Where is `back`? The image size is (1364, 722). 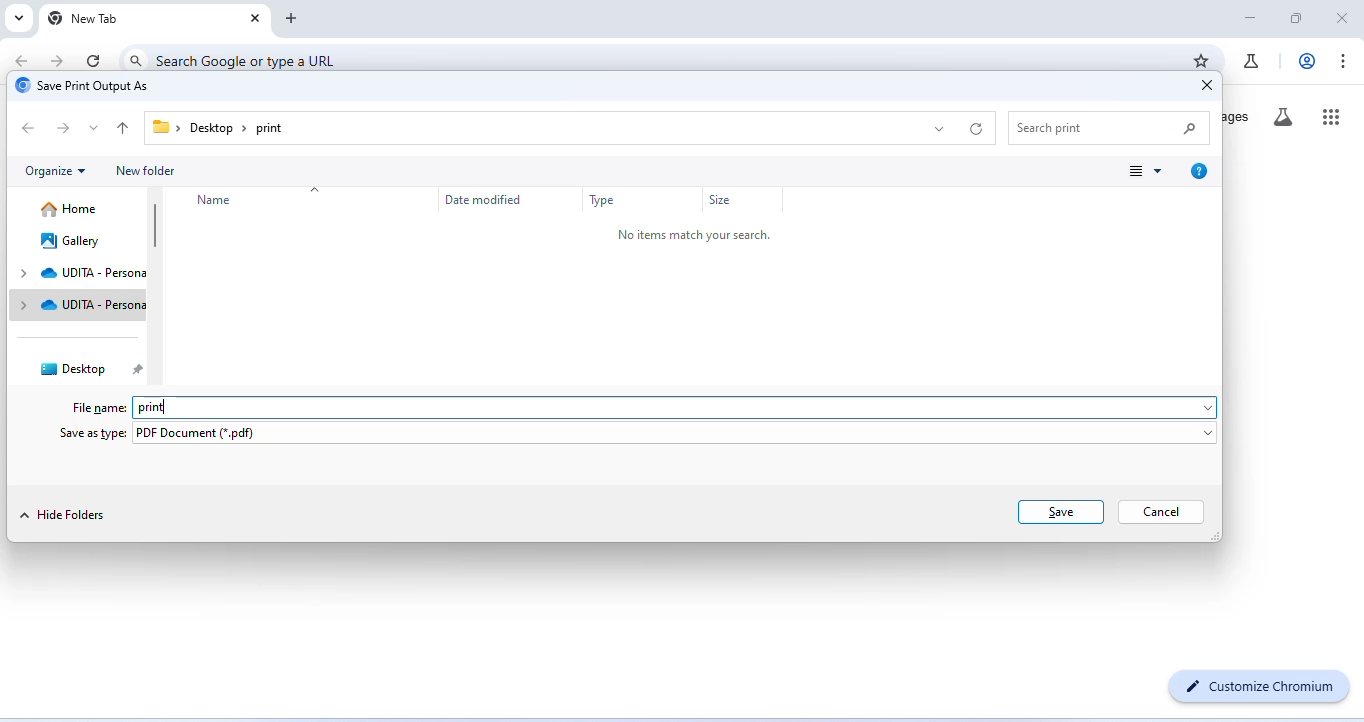
back is located at coordinates (30, 129).